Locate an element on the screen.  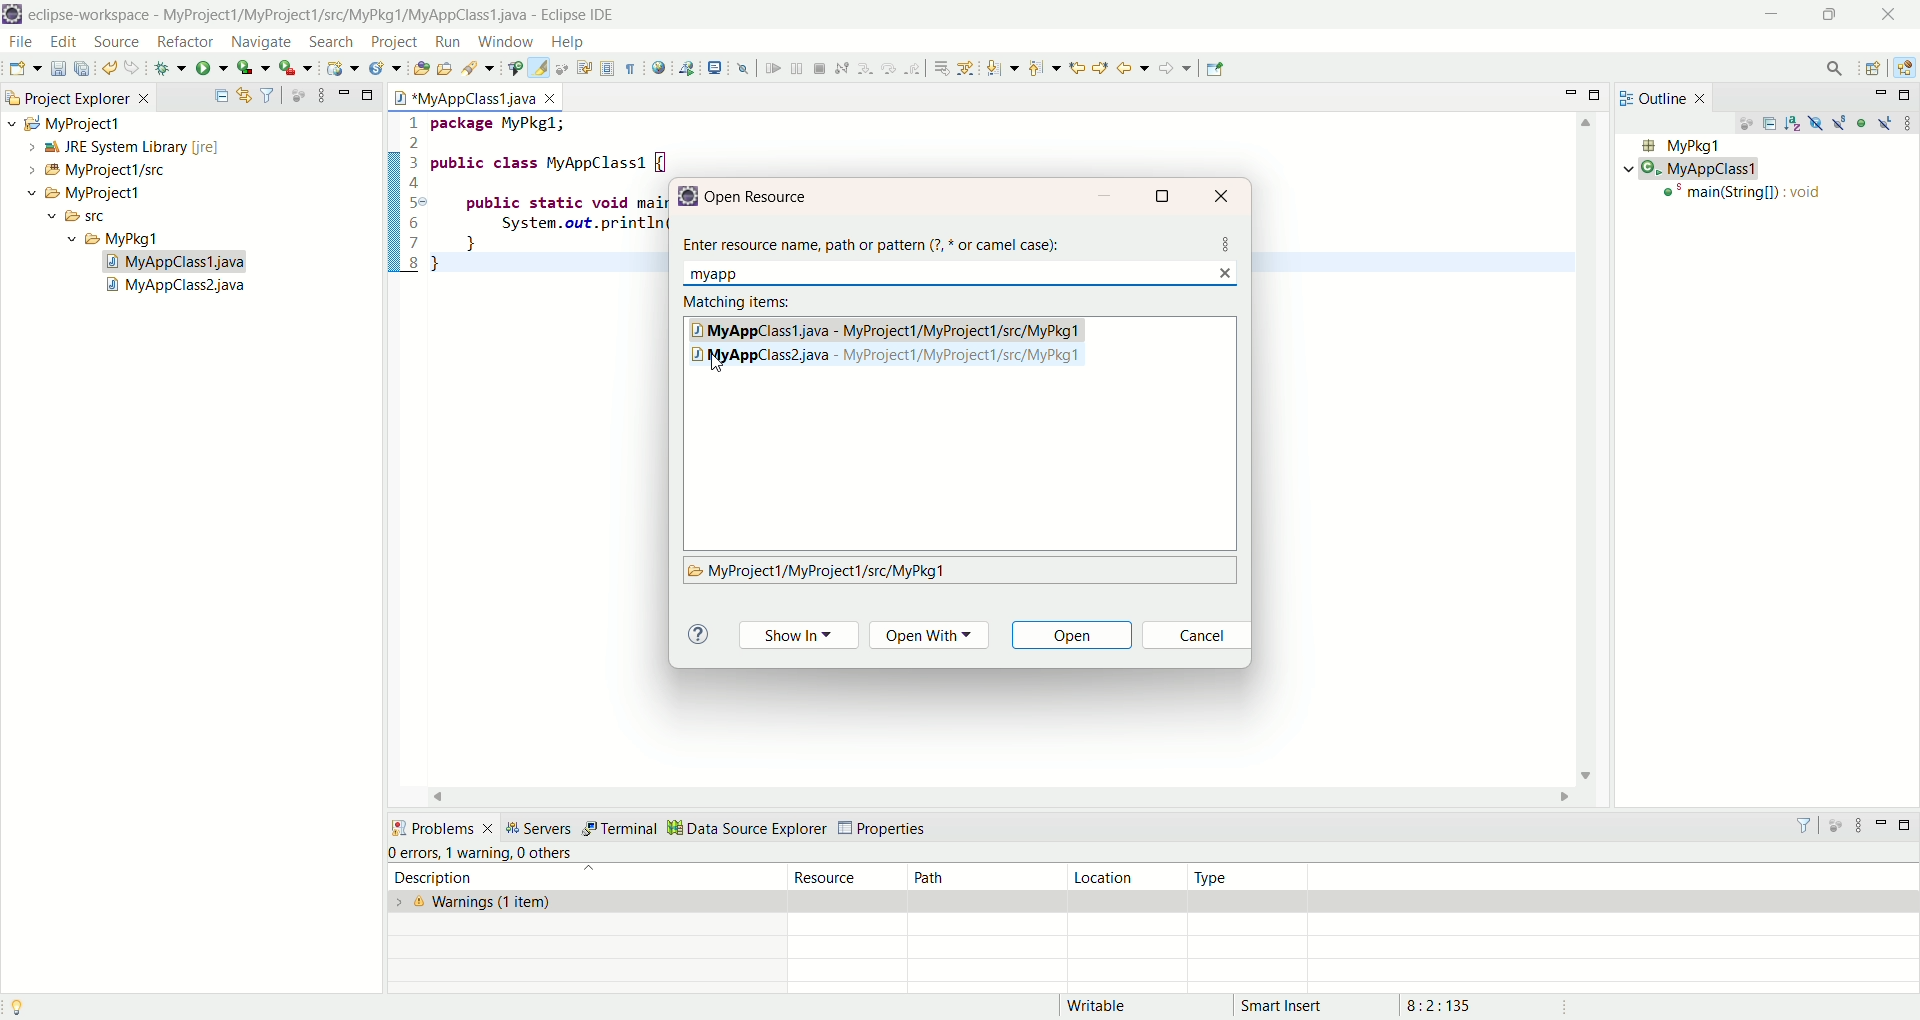
J MyAppClass1.java - MyProject1/MyProject1/src/MyPkg1 is located at coordinates (890, 329).